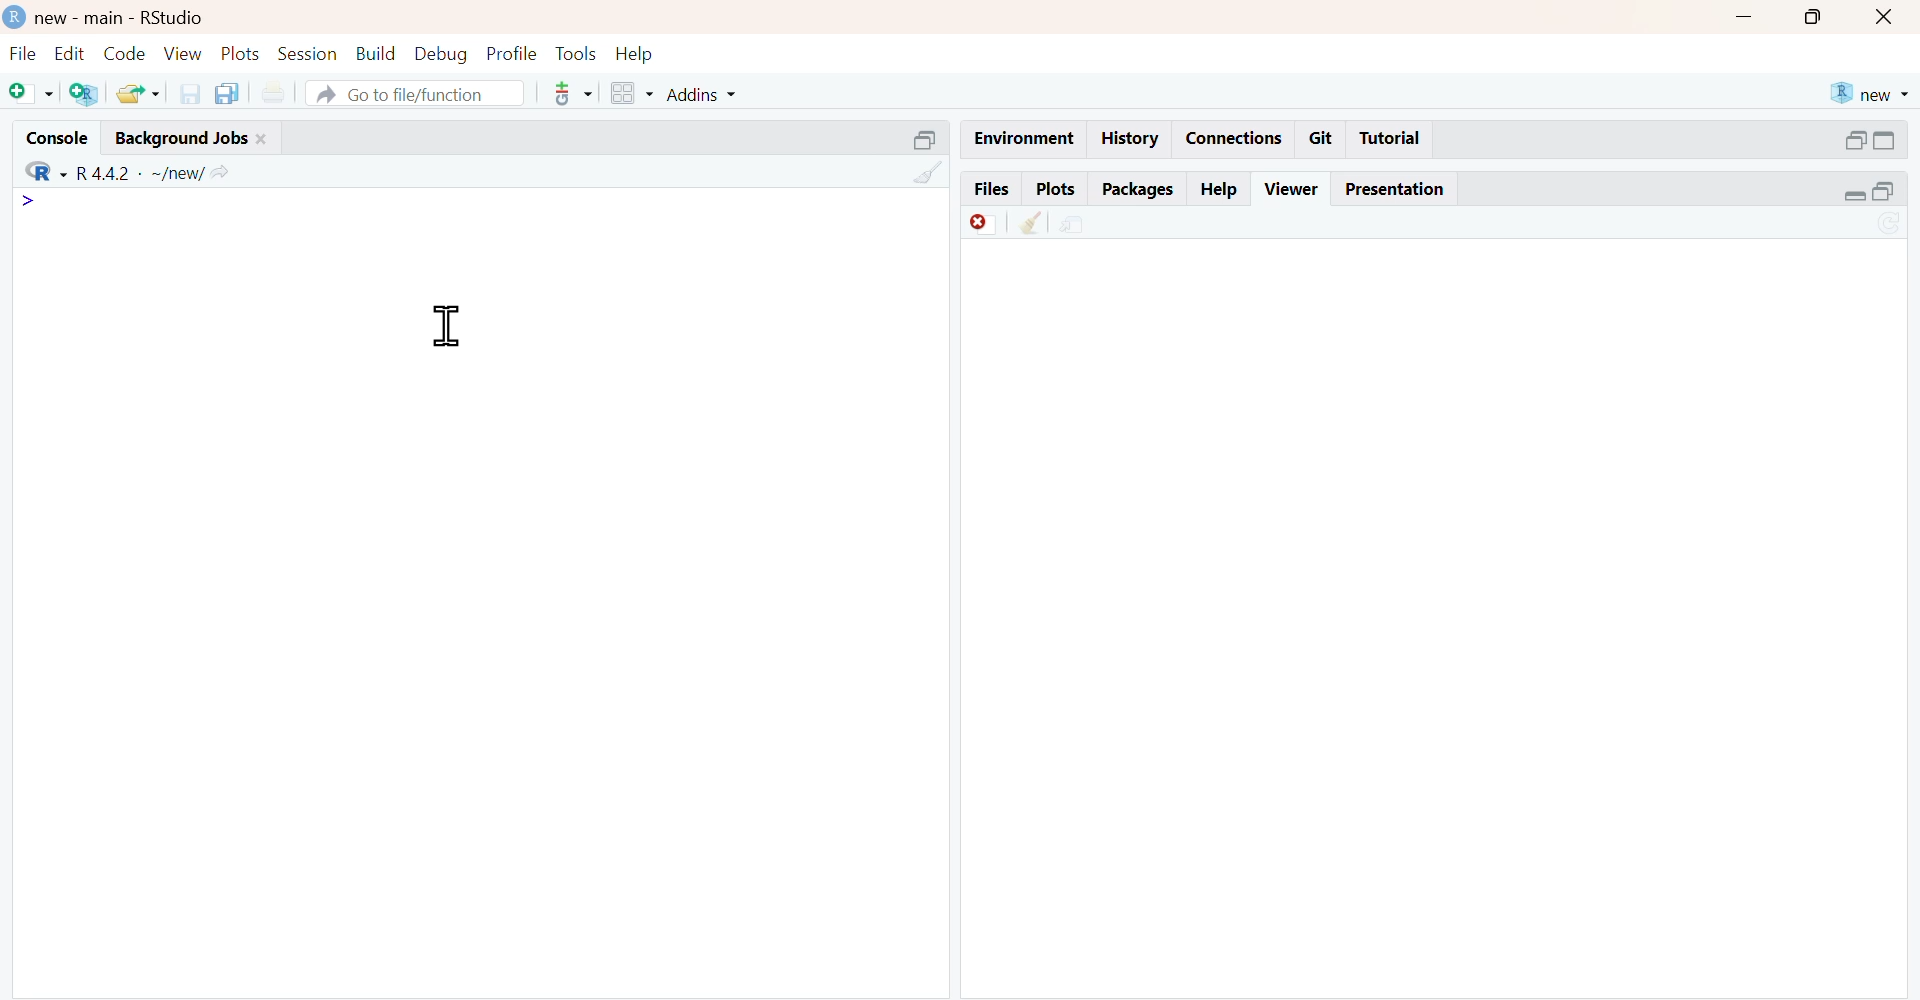 The height and width of the screenshot is (1000, 1920). I want to click on background jobs, so click(182, 138).